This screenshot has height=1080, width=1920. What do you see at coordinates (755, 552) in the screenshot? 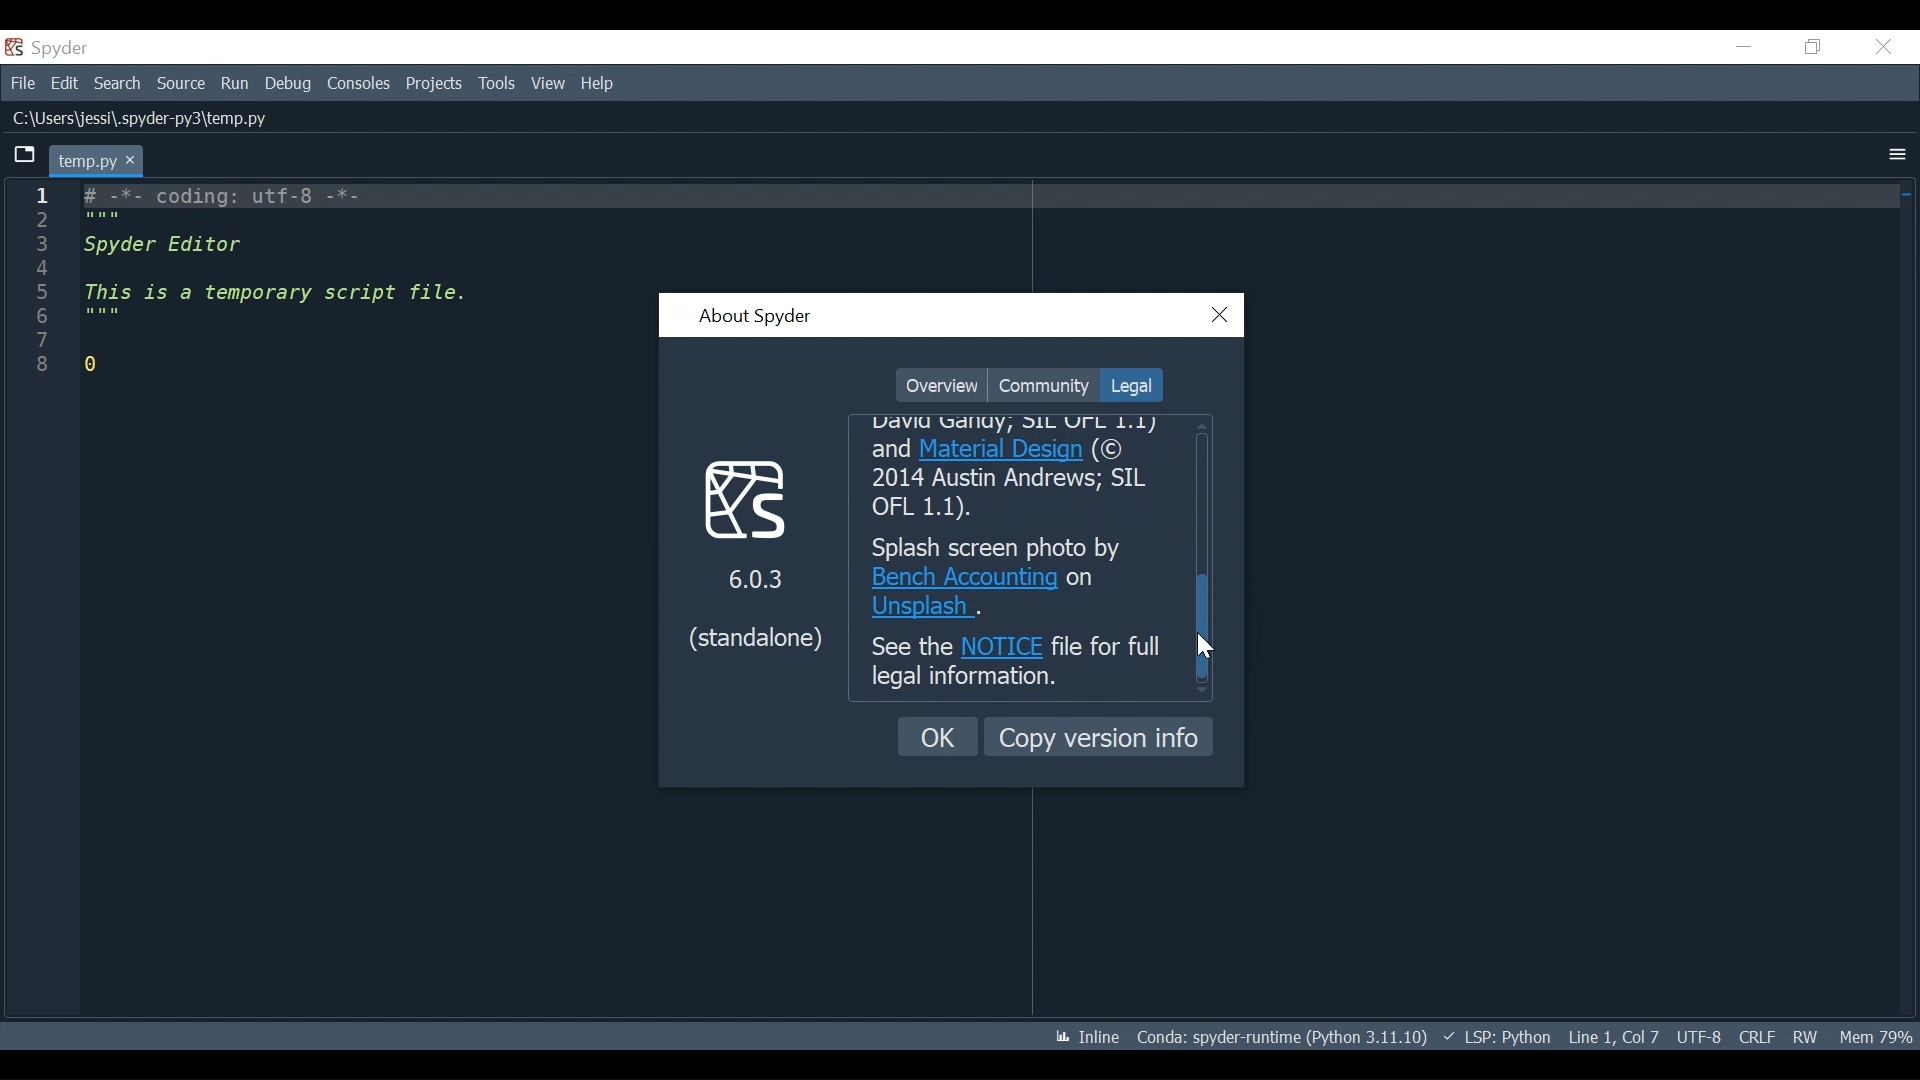
I see `6.0.3 (standalone)` at bounding box center [755, 552].